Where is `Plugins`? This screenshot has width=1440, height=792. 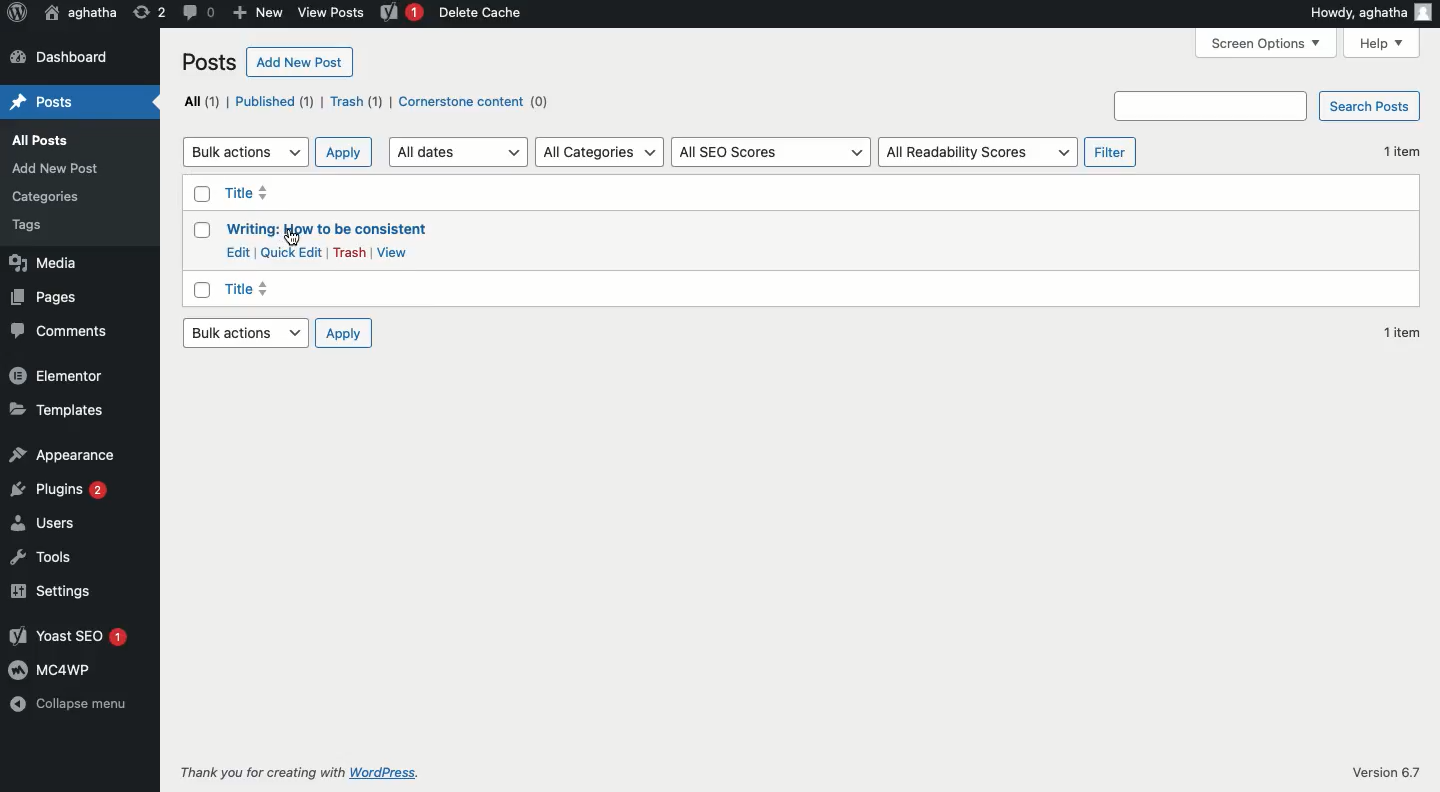
Plugins is located at coordinates (62, 491).